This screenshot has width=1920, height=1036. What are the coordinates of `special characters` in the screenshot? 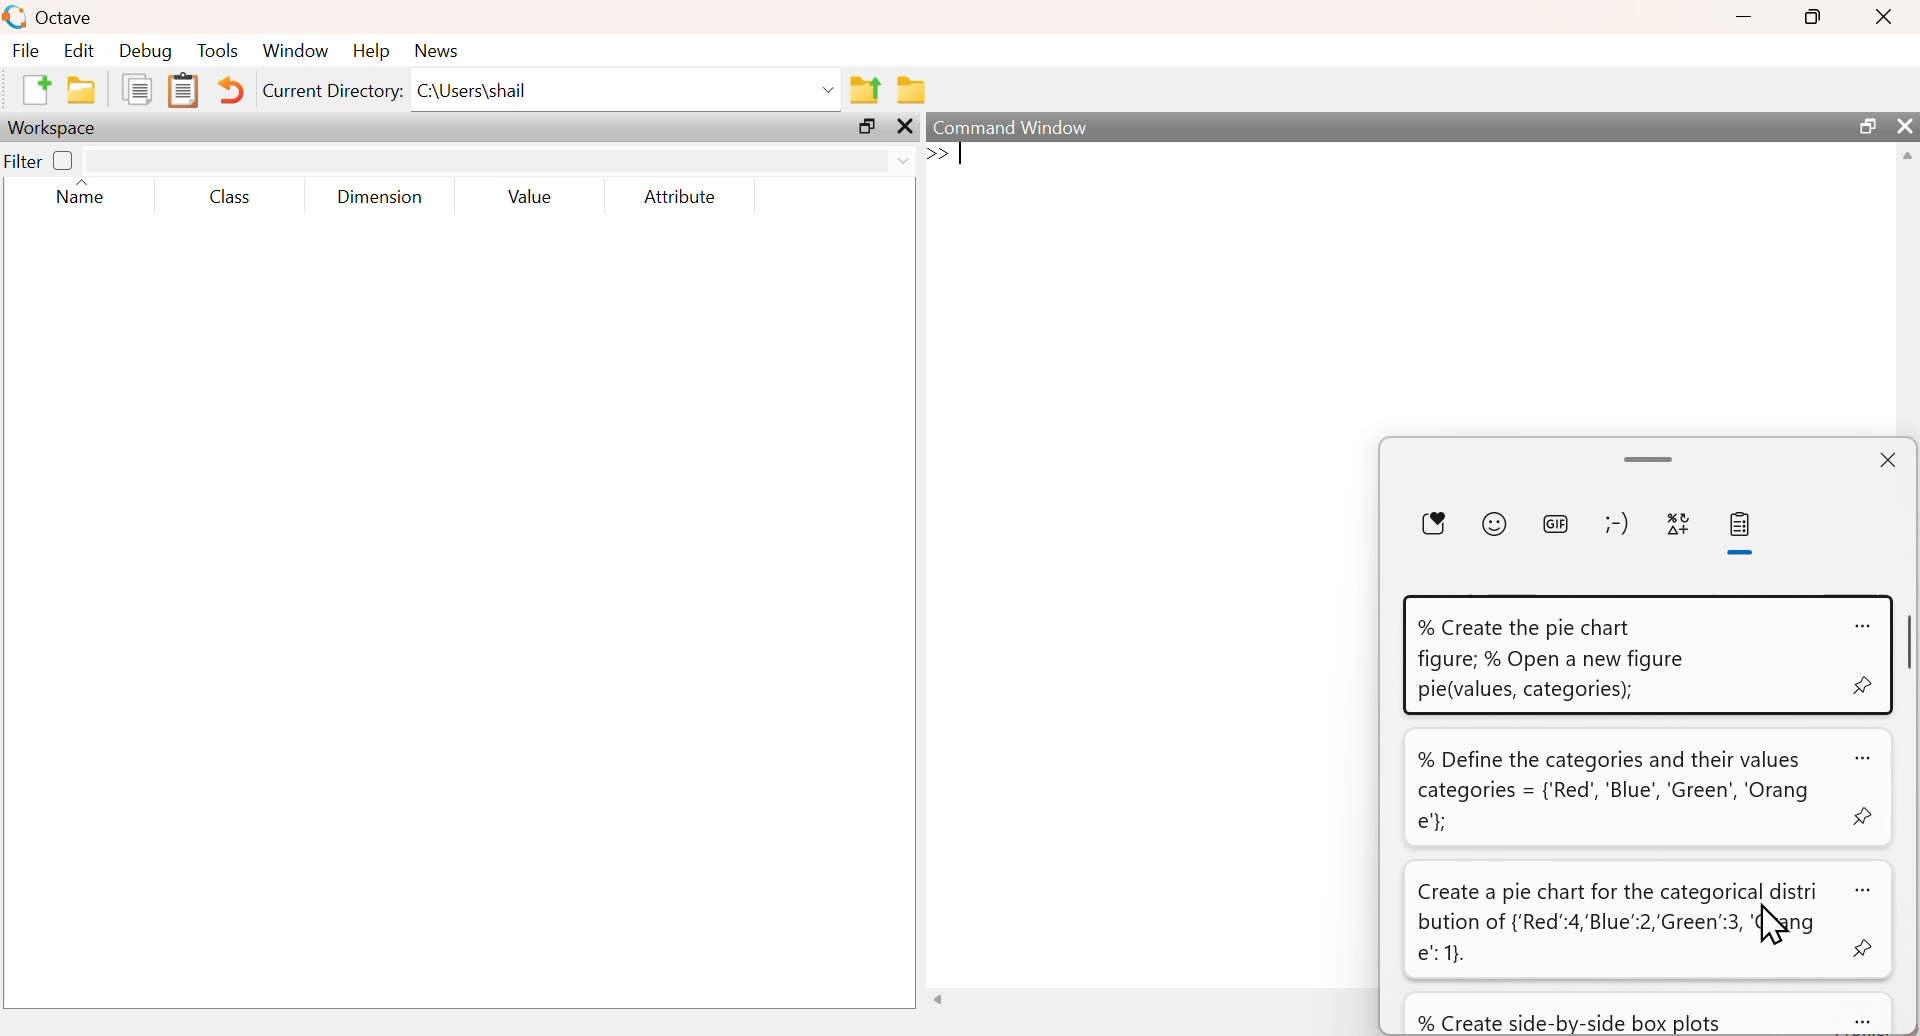 It's located at (1678, 523).